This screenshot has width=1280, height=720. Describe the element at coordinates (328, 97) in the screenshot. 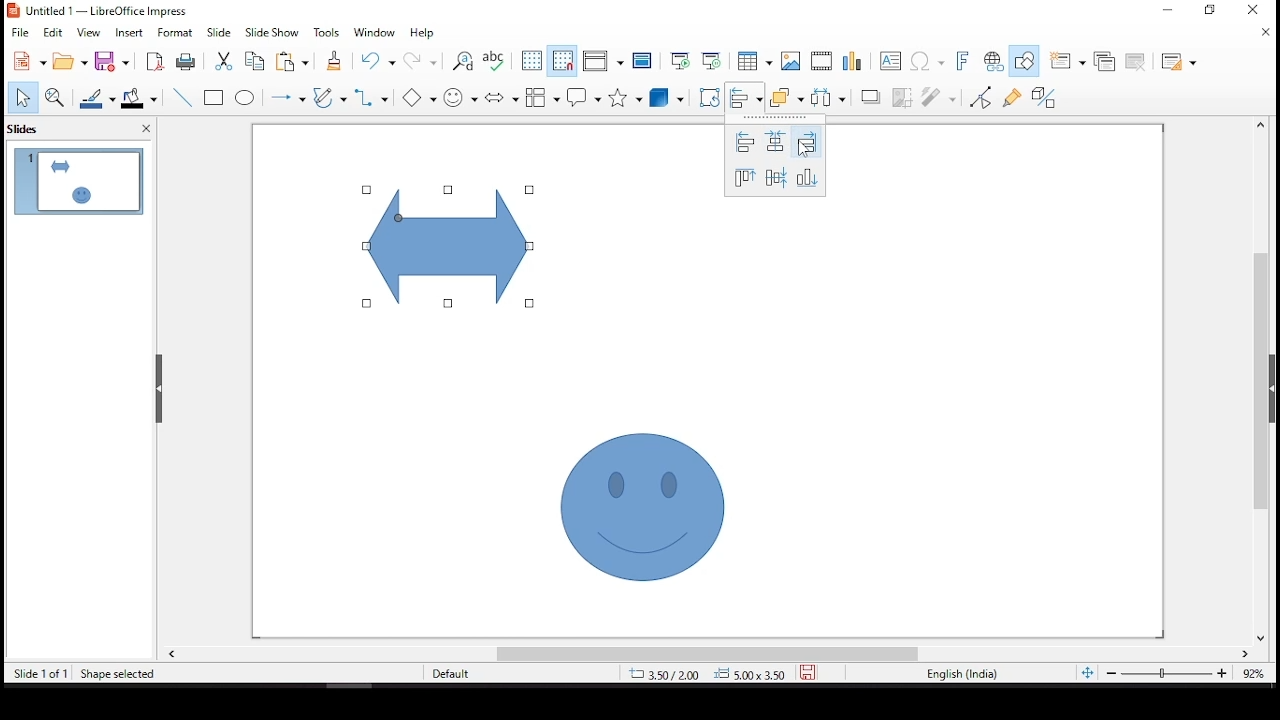

I see `curves and polygons` at that location.